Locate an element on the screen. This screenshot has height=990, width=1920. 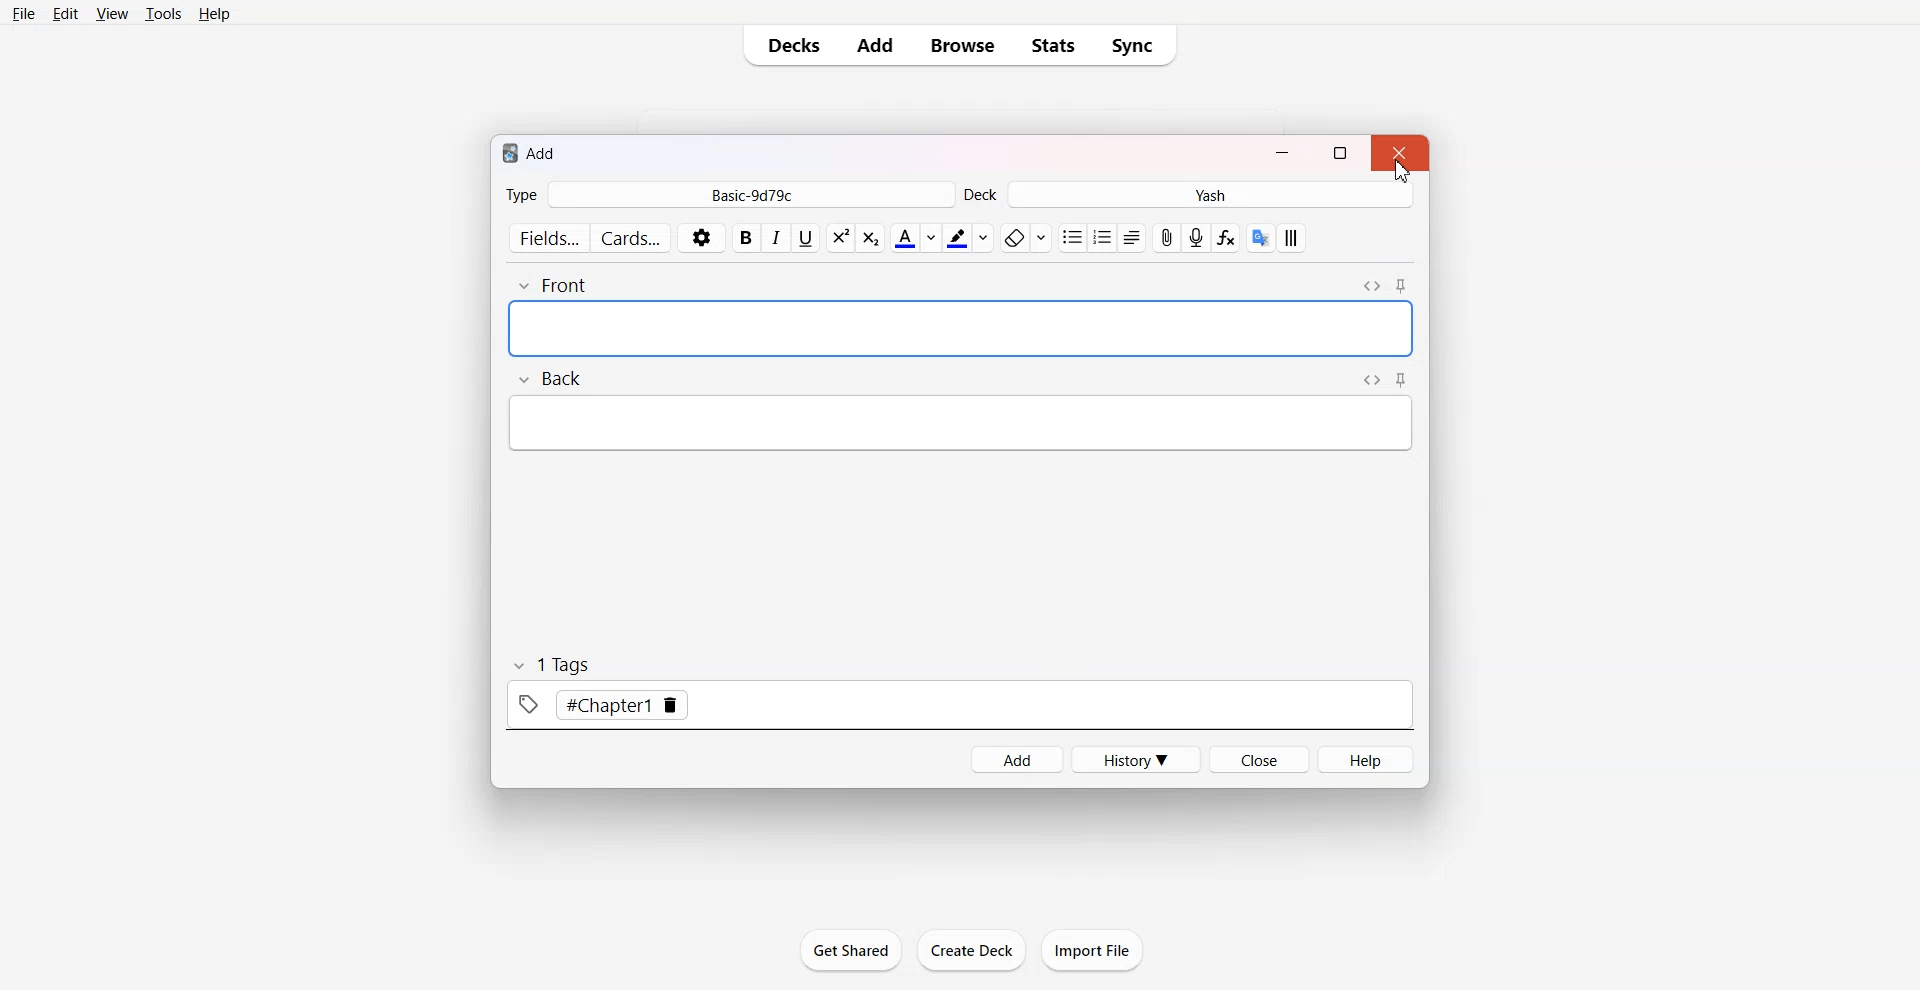
Italic is located at coordinates (777, 239).